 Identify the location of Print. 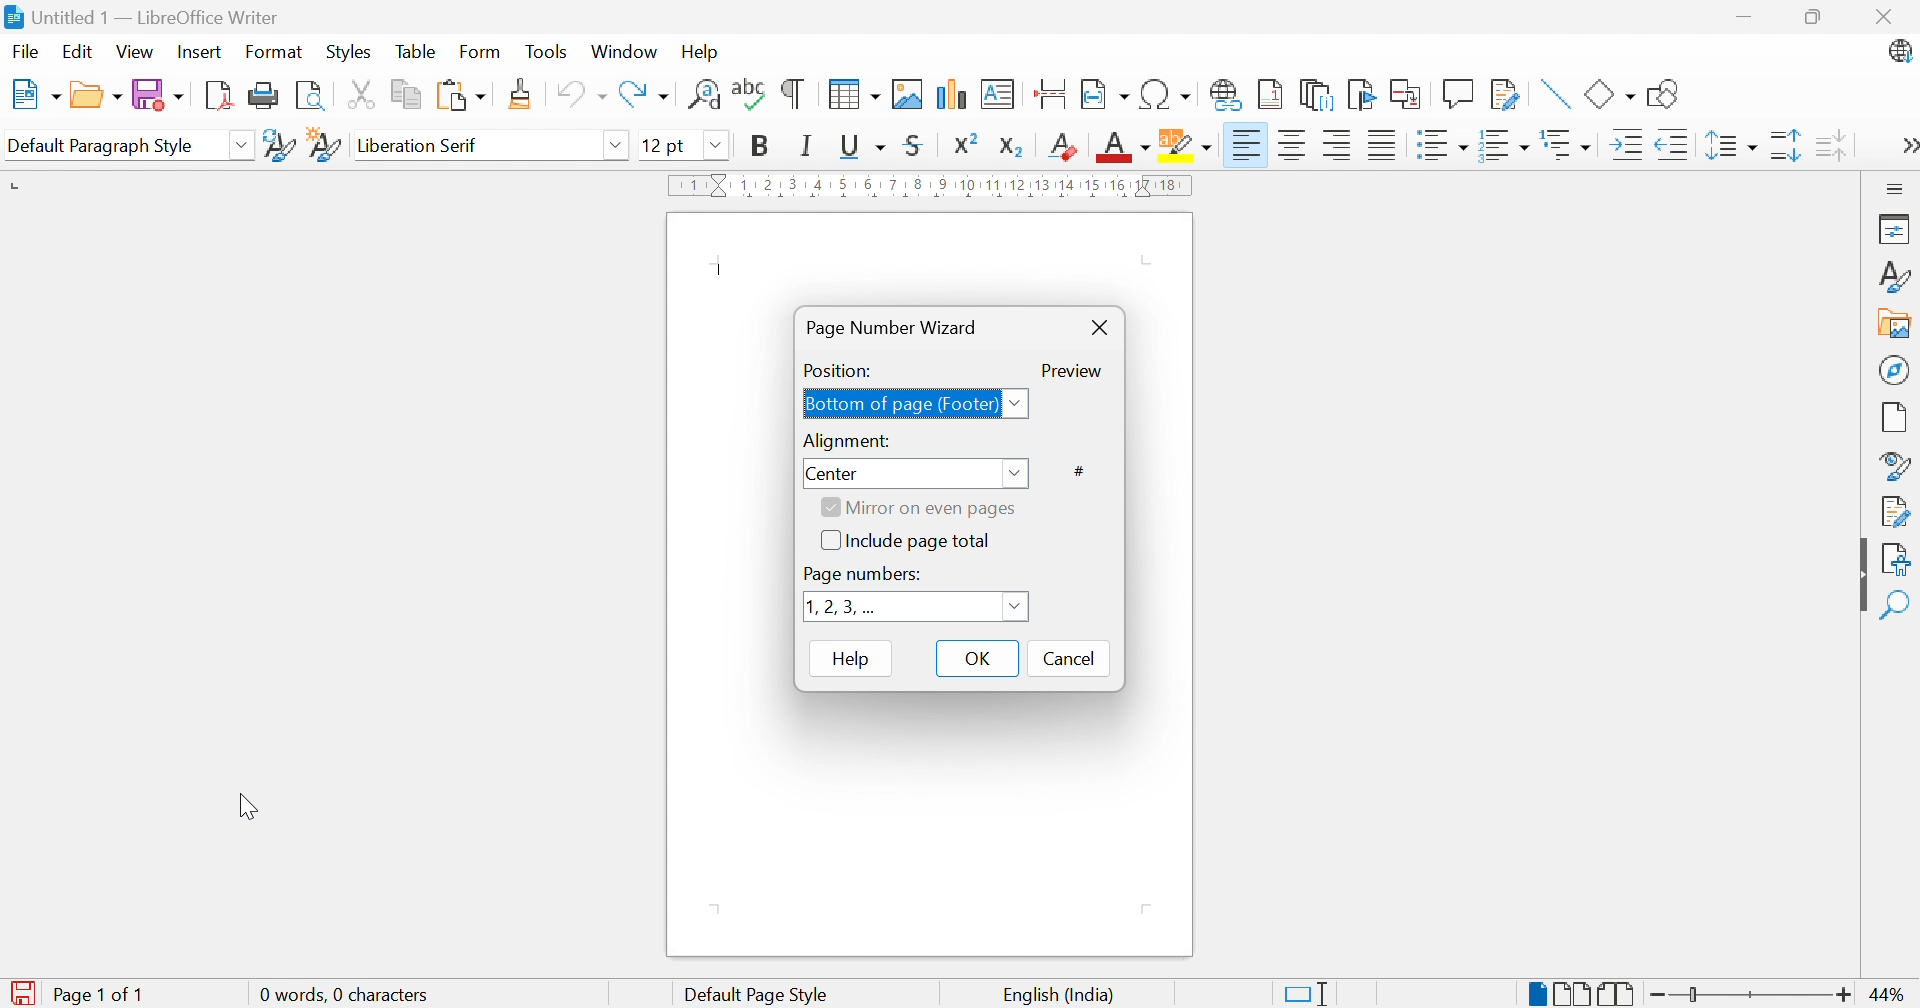
(267, 96).